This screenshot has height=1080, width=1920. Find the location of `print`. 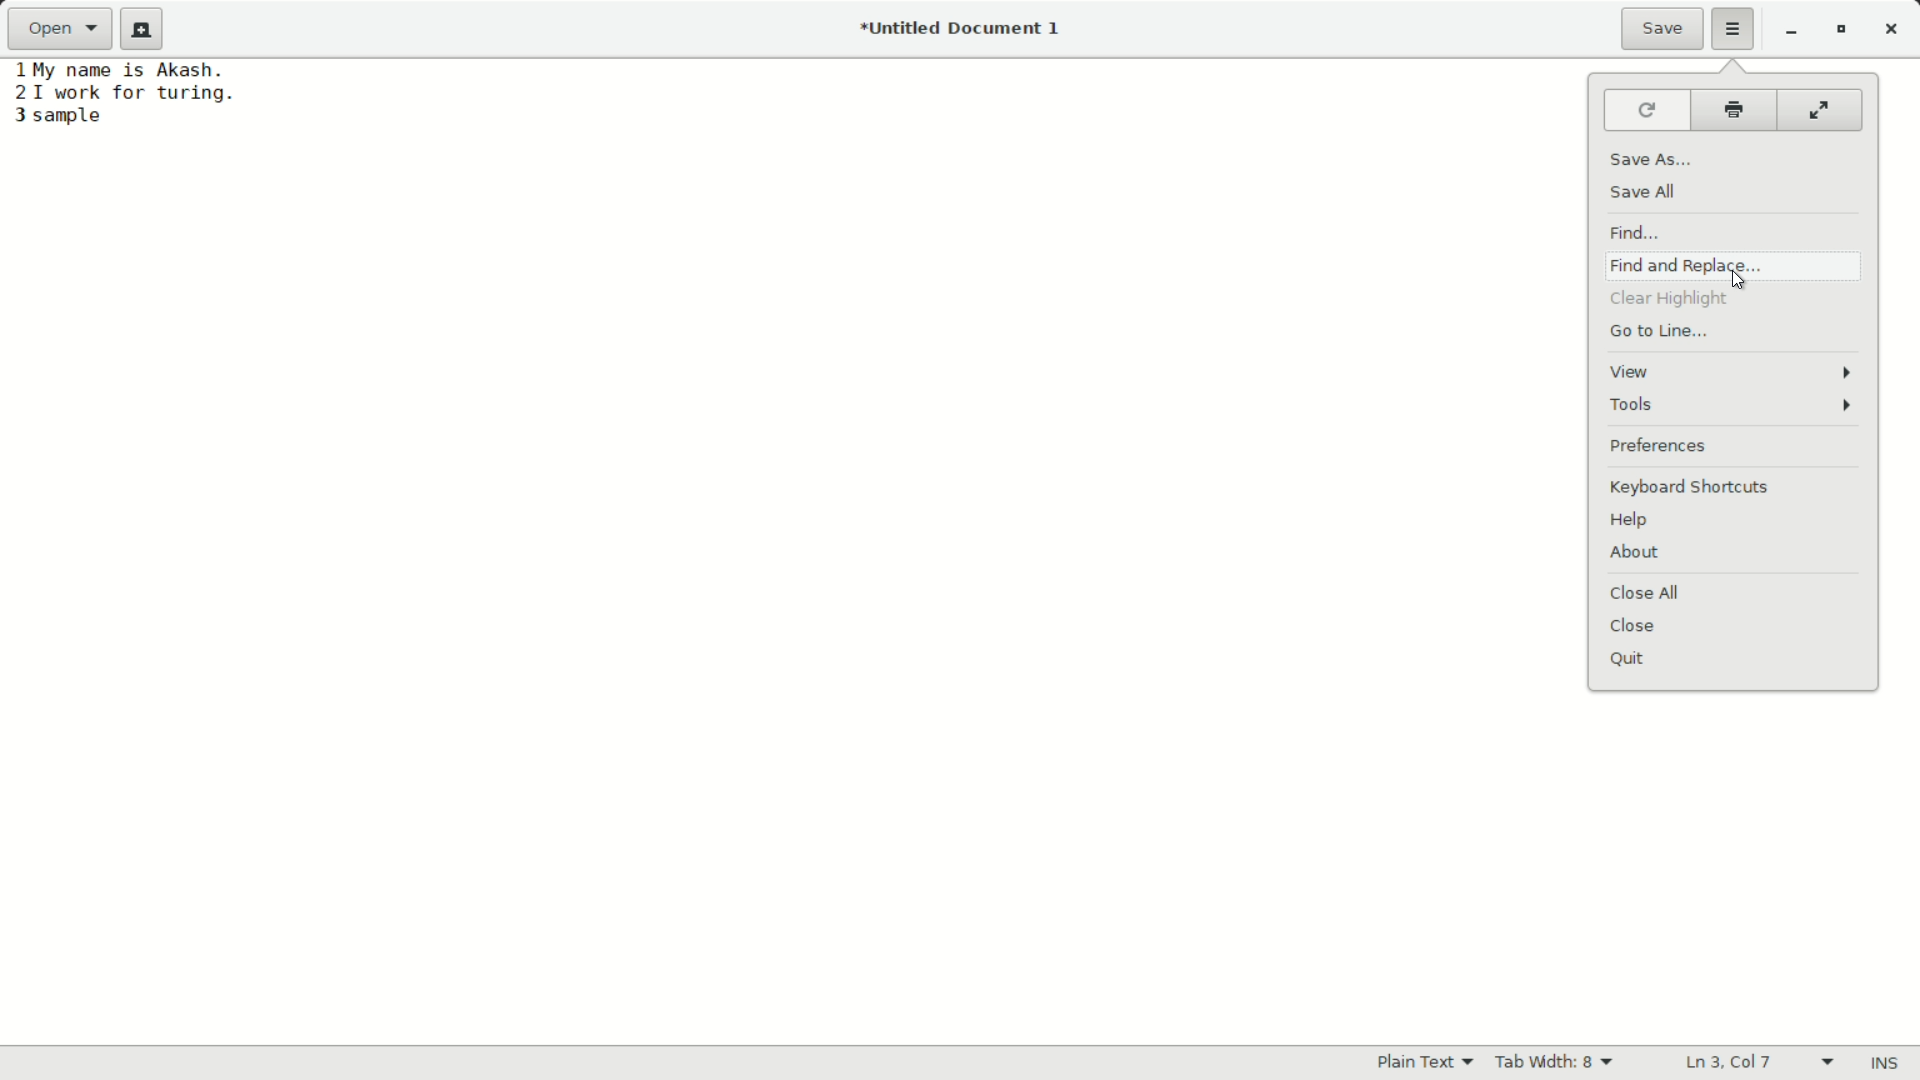

print is located at coordinates (1735, 113).